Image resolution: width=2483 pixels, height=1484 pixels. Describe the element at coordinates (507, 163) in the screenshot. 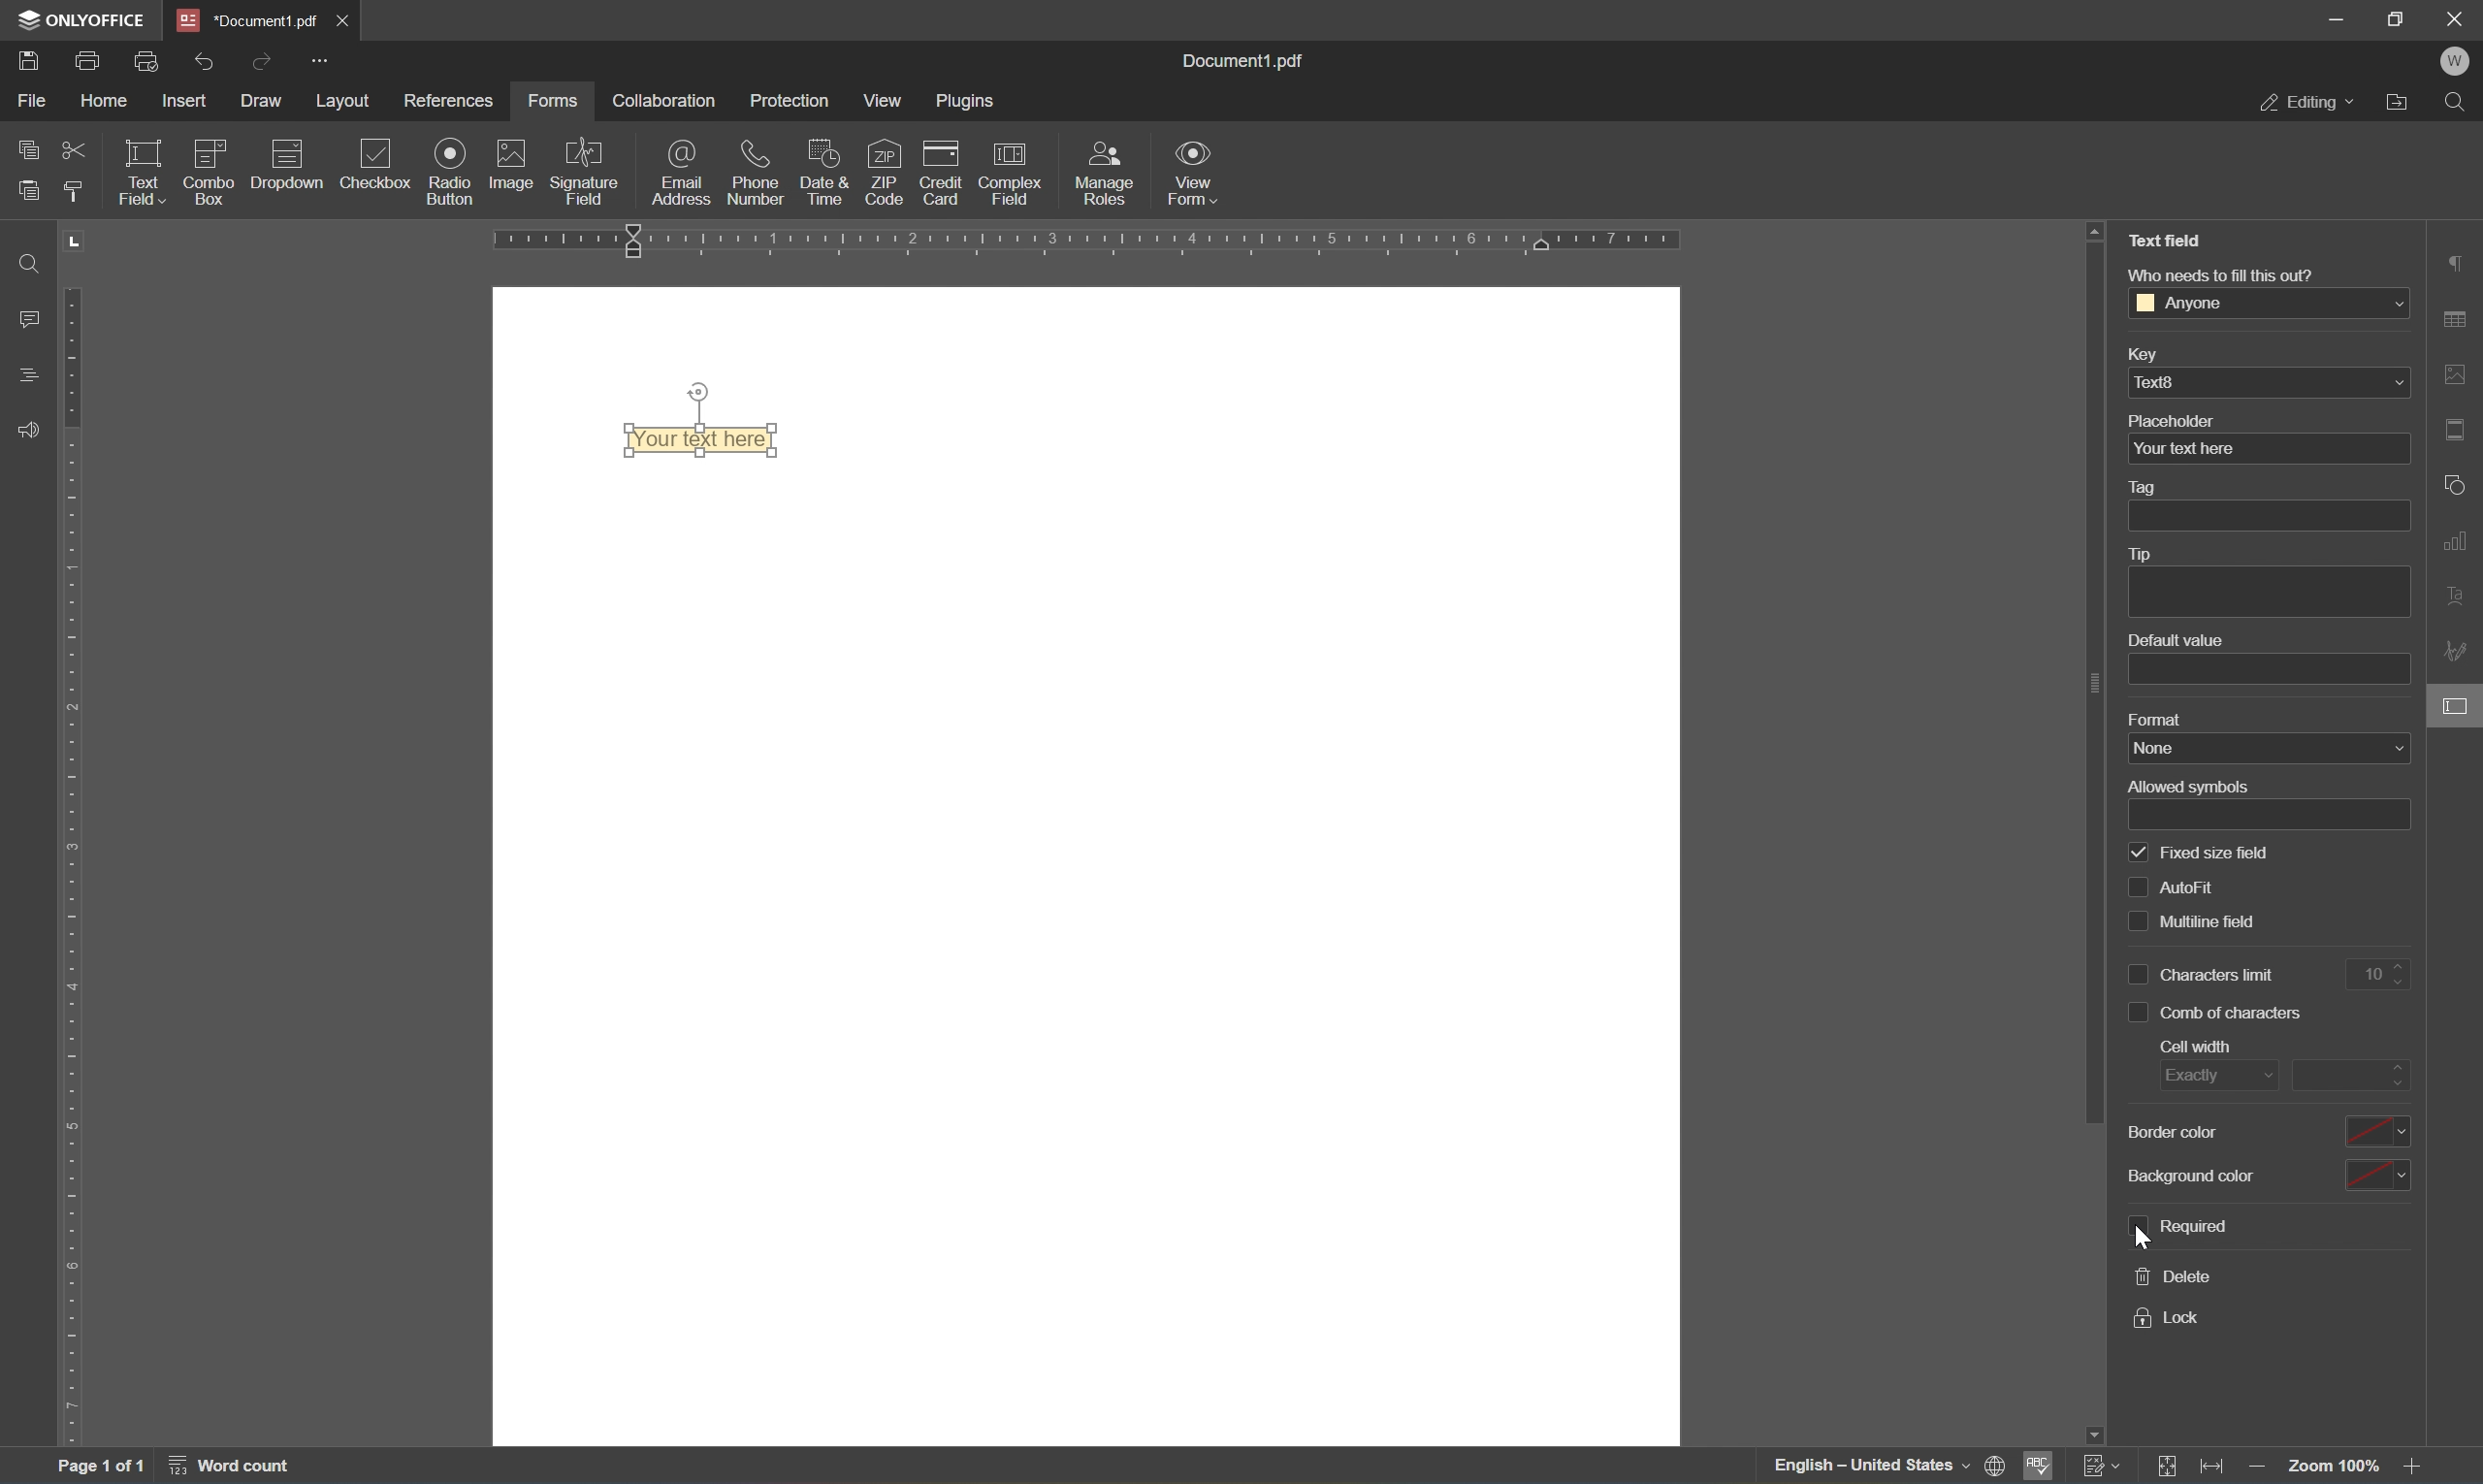

I see `image` at that location.